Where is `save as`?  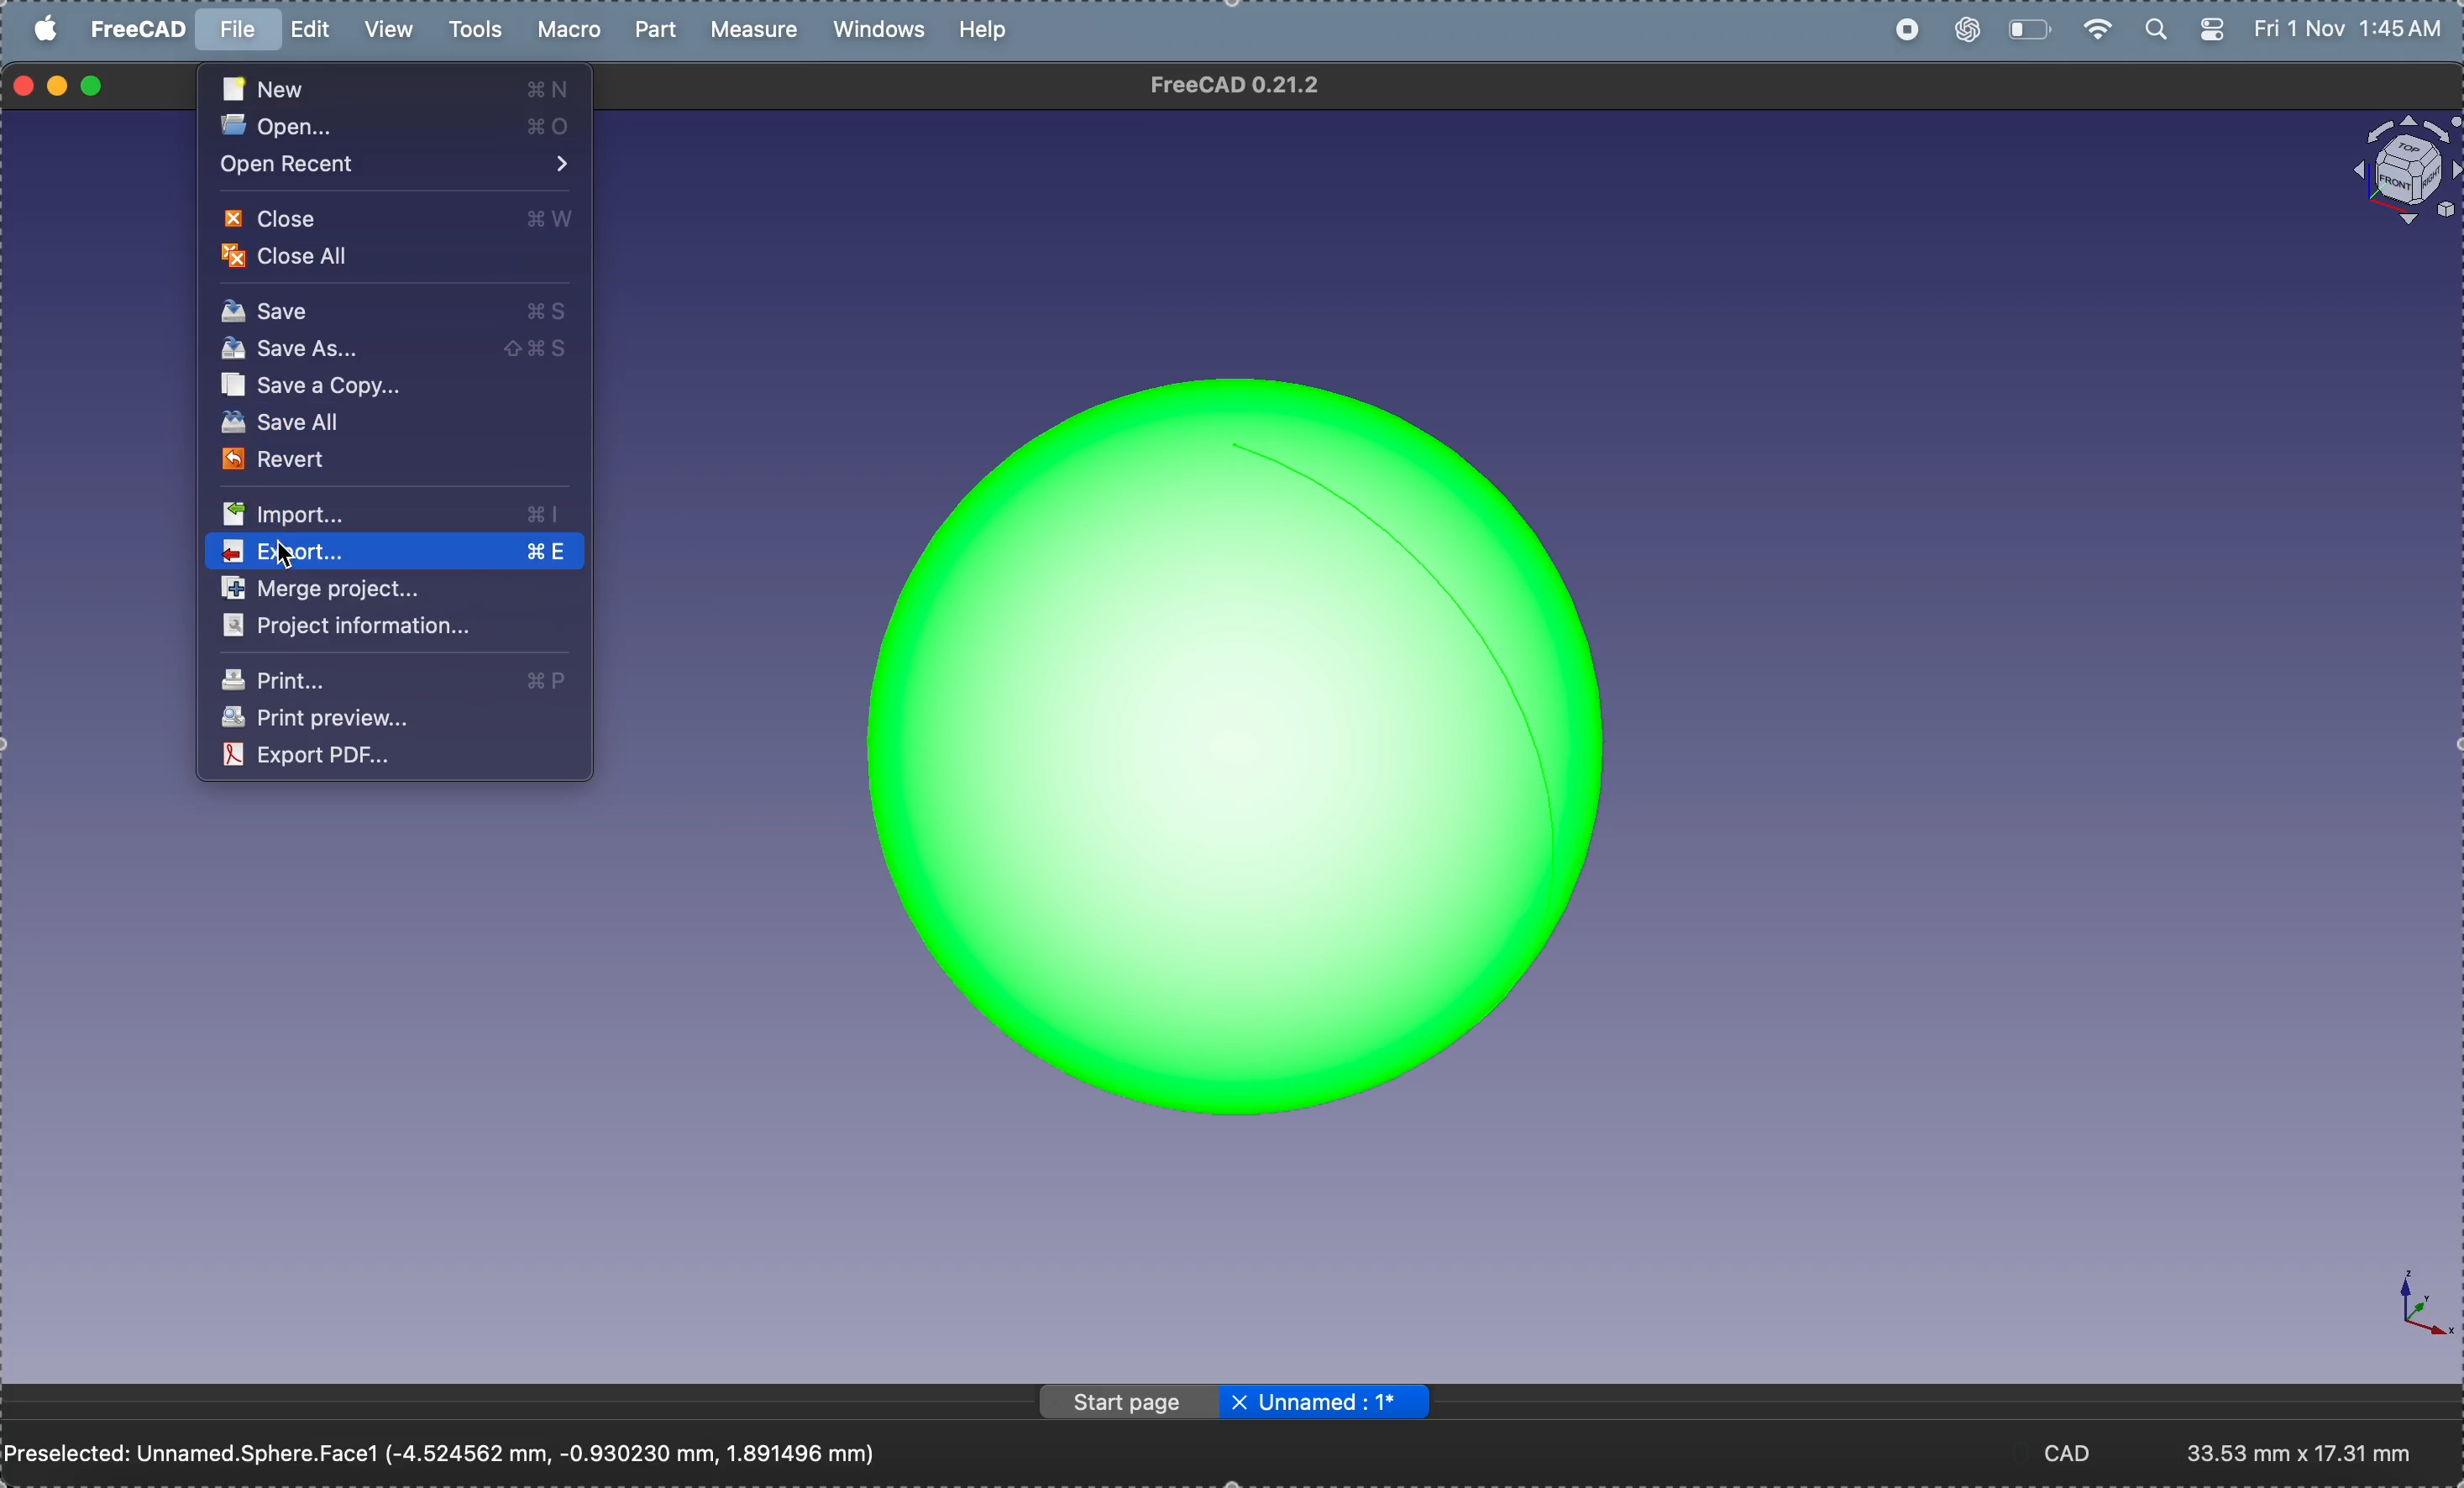 save as is located at coordinates (399, 349).